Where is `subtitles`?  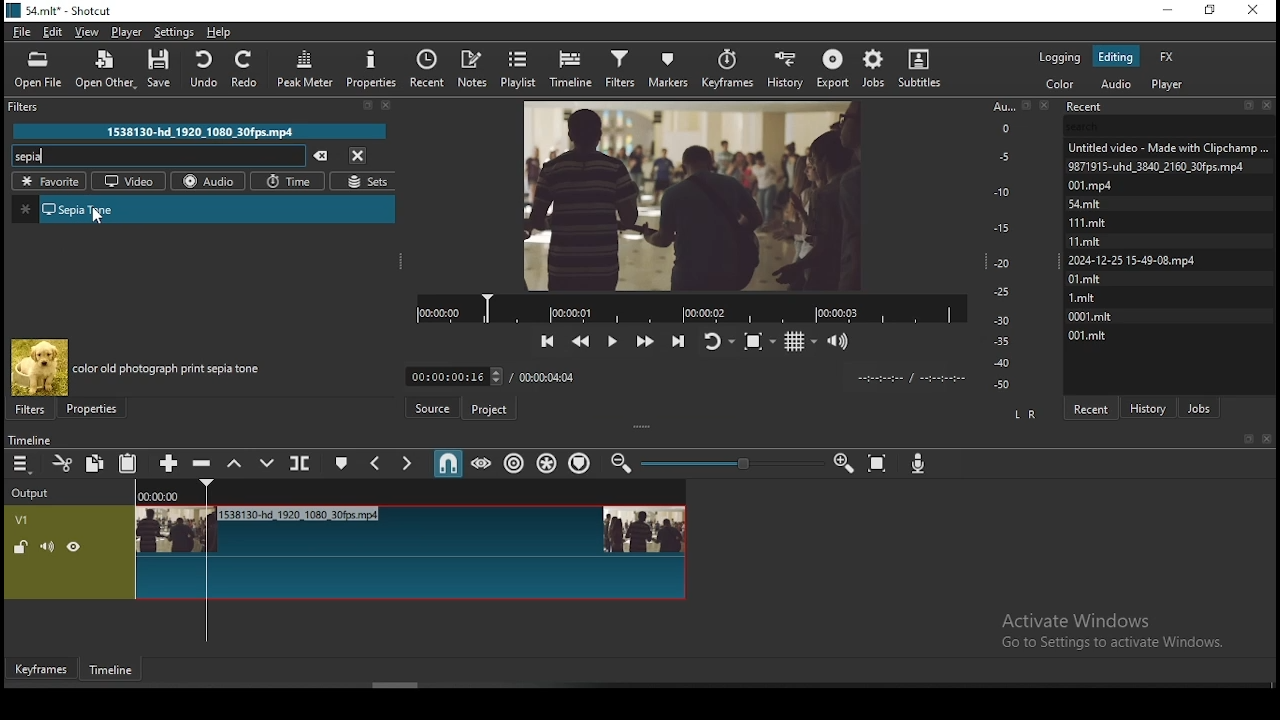 subtitles is located at coordinates (927, 69).